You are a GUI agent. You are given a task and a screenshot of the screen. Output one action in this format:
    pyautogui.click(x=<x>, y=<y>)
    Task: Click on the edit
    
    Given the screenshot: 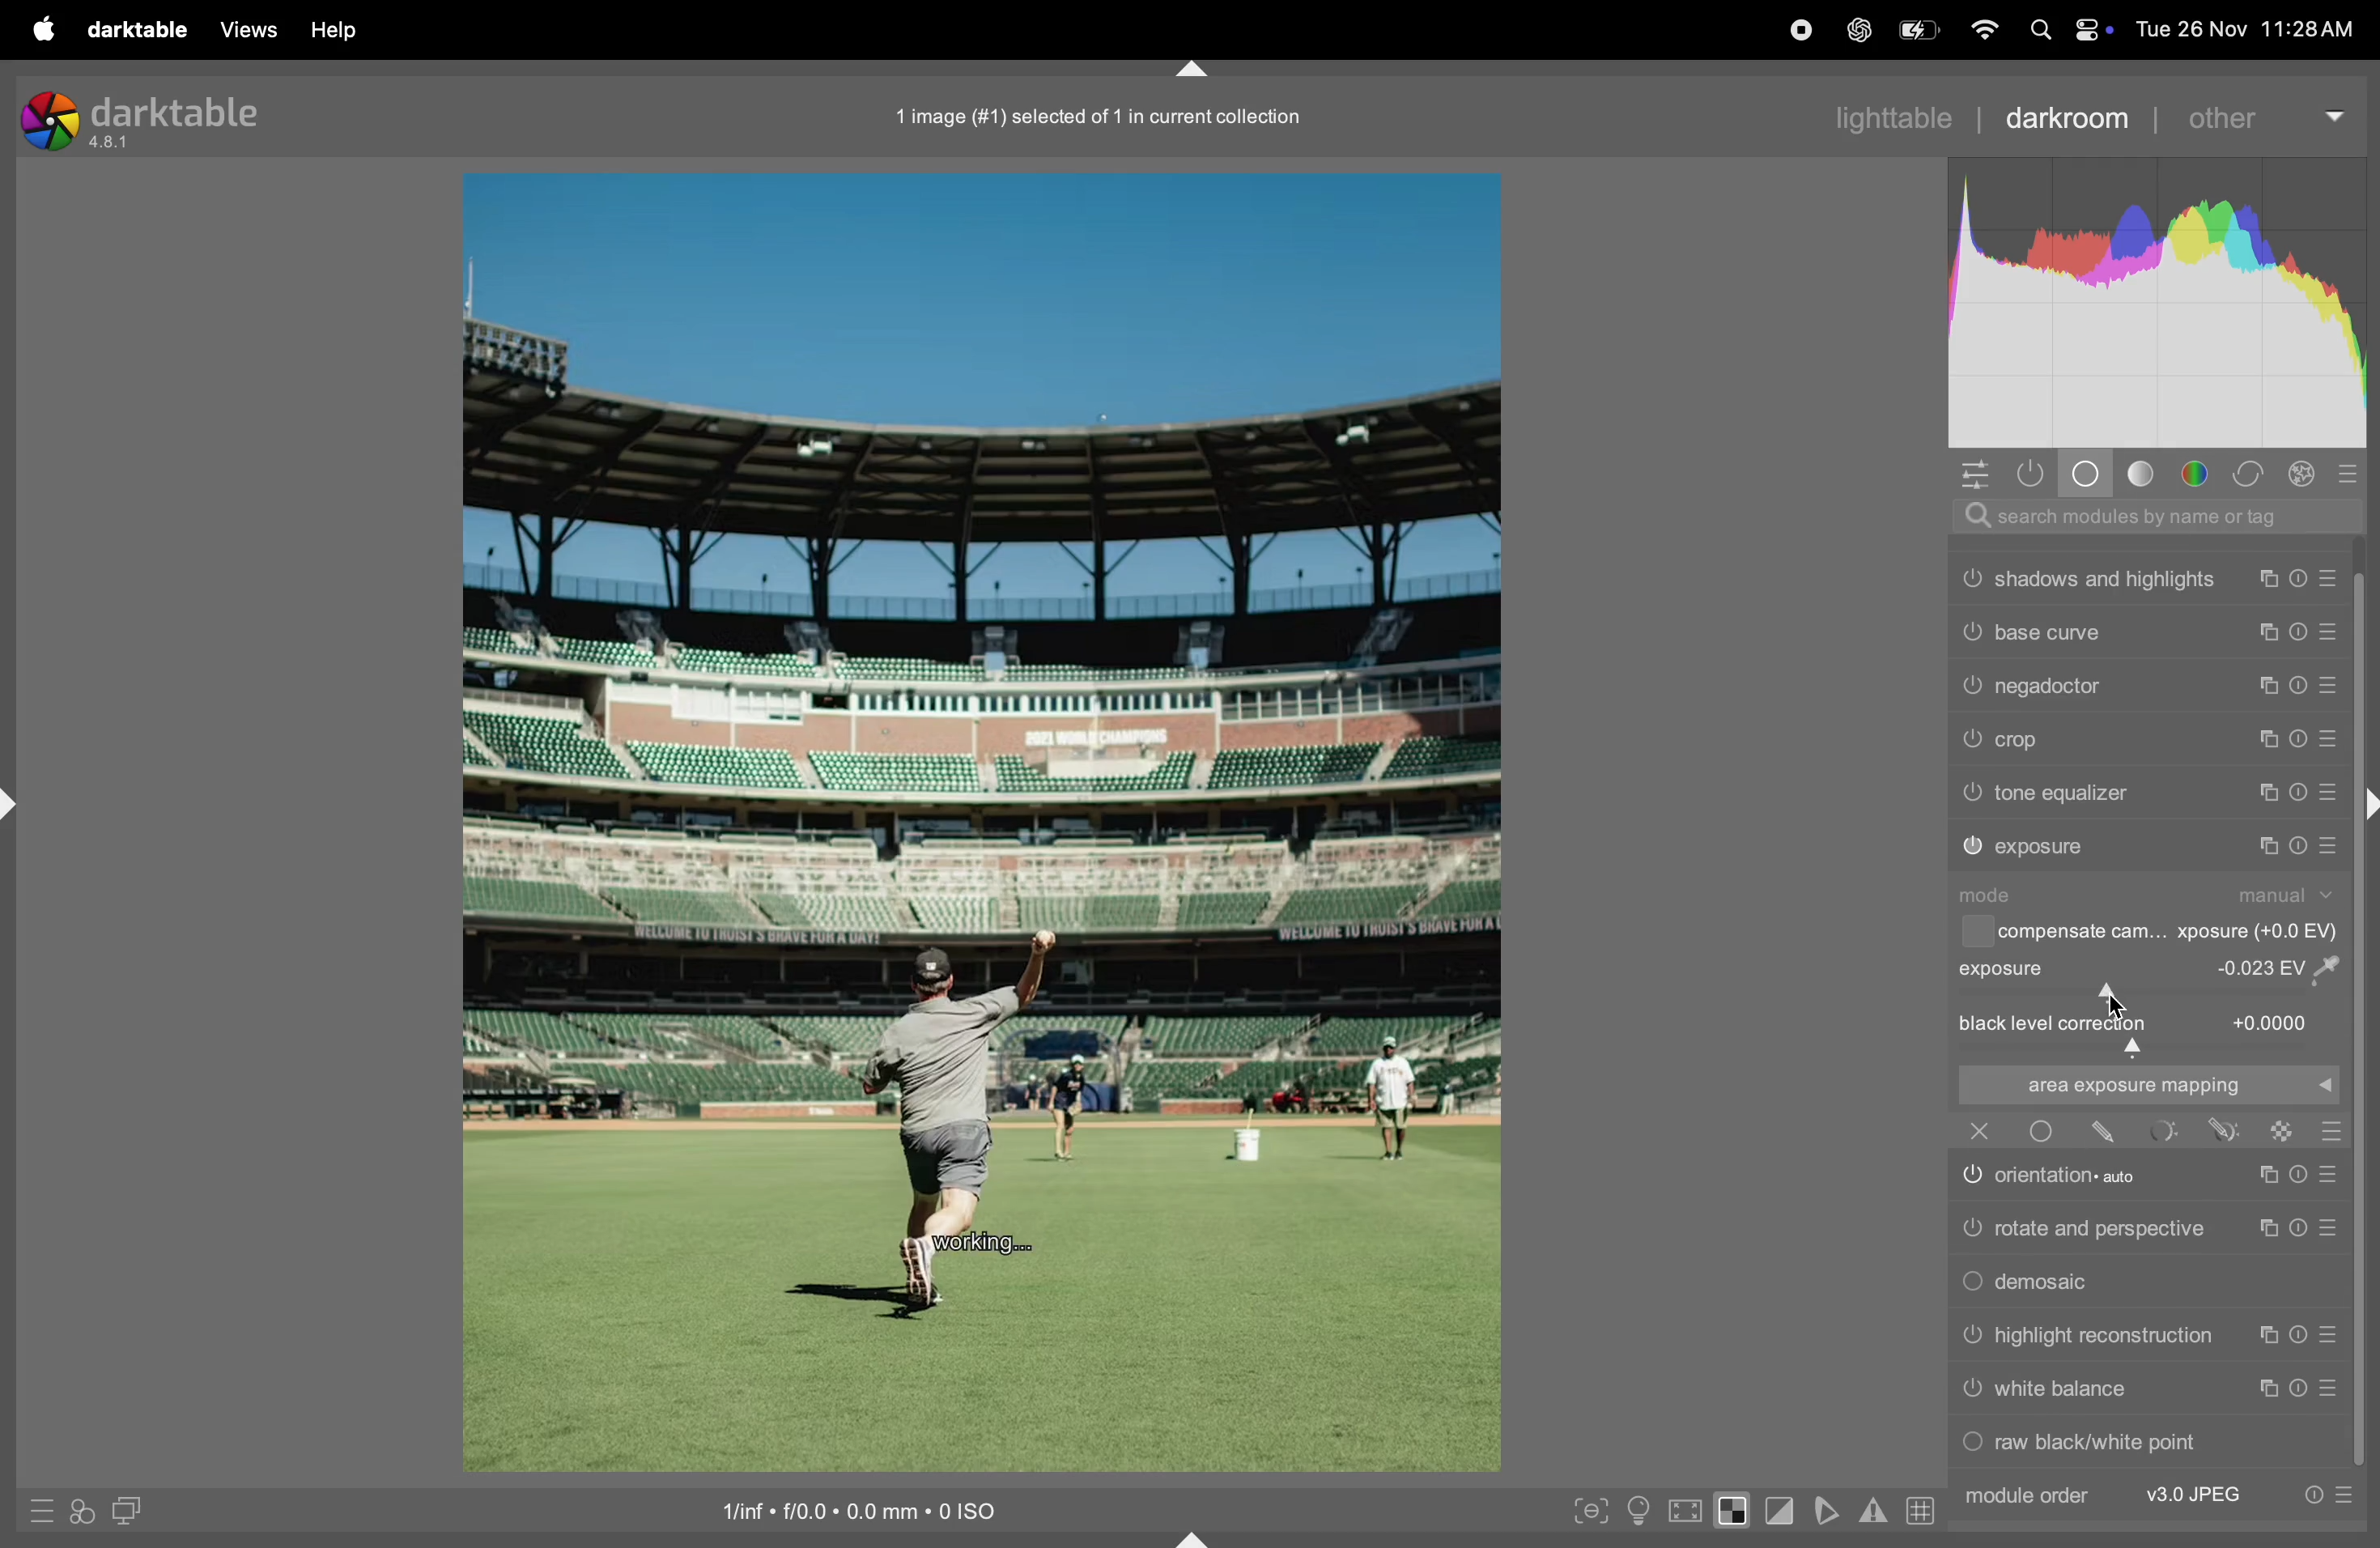 What is the action you would take?
    pyautogui.click(x=2104, y=1132)
    